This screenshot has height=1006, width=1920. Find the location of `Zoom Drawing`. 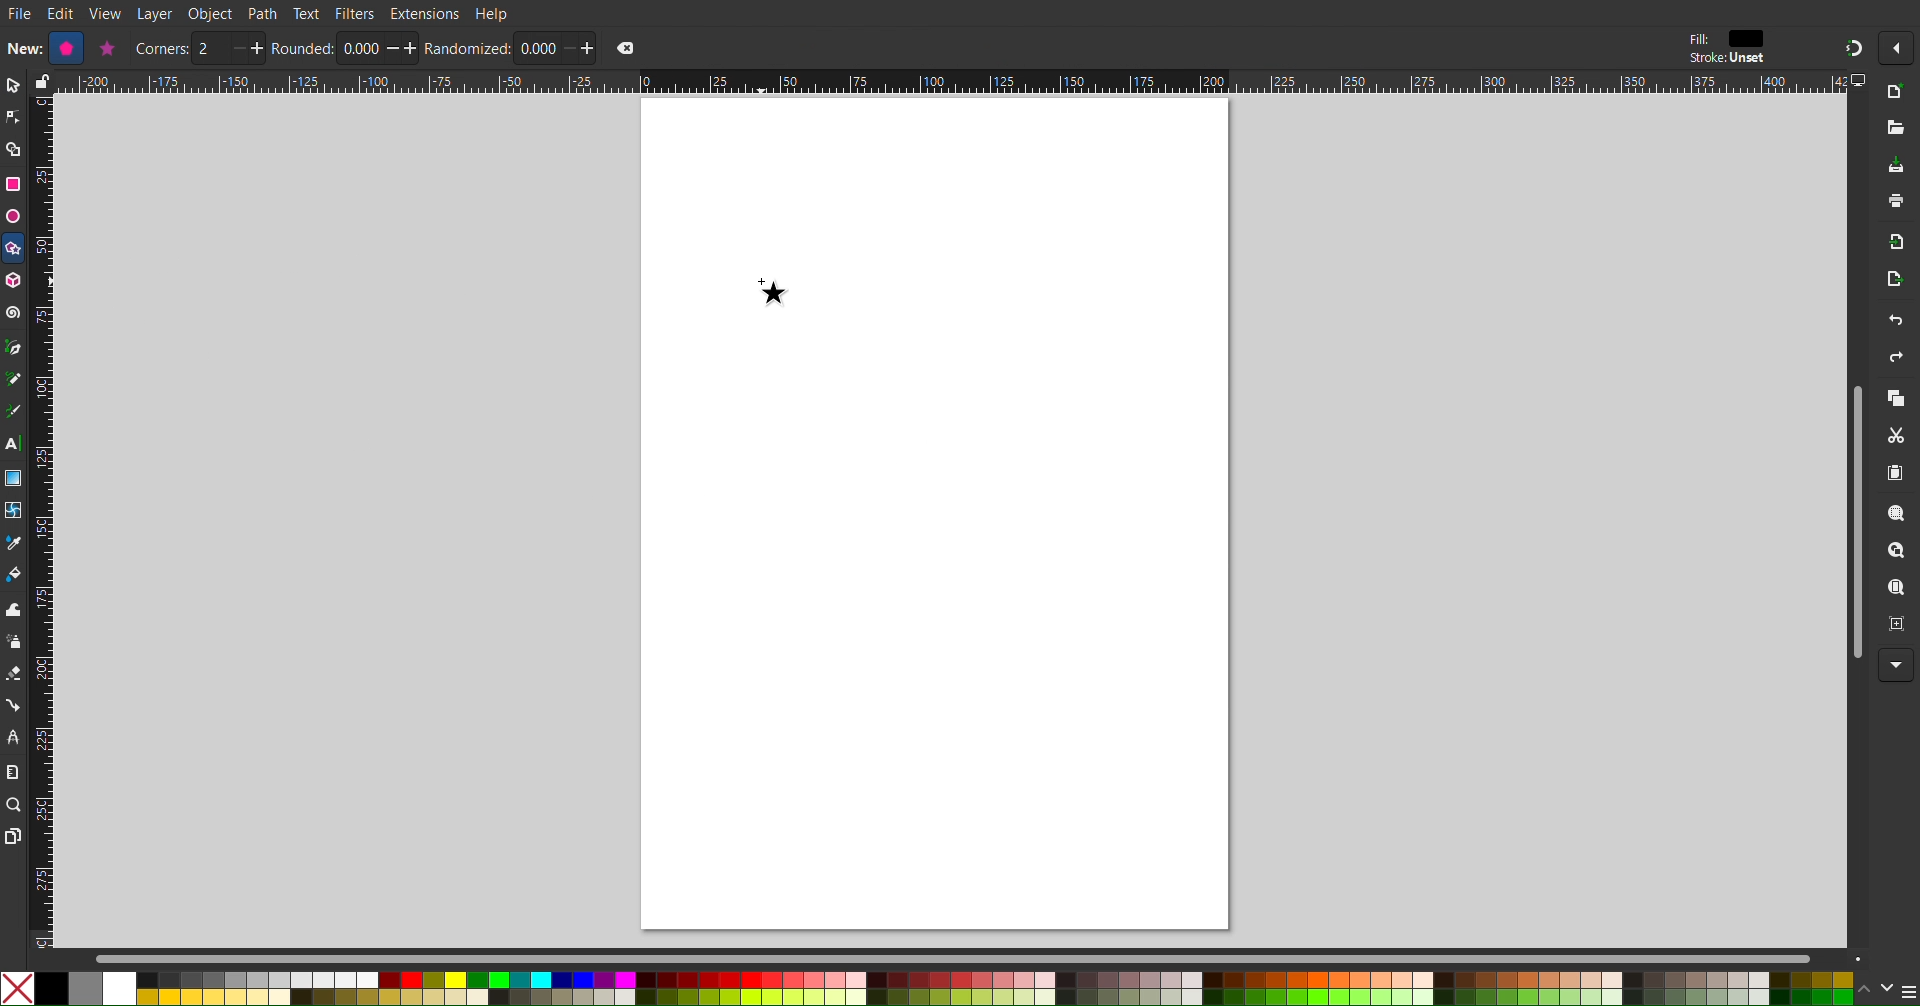

Zoom Drawing is located at coordinates (1898, 553).